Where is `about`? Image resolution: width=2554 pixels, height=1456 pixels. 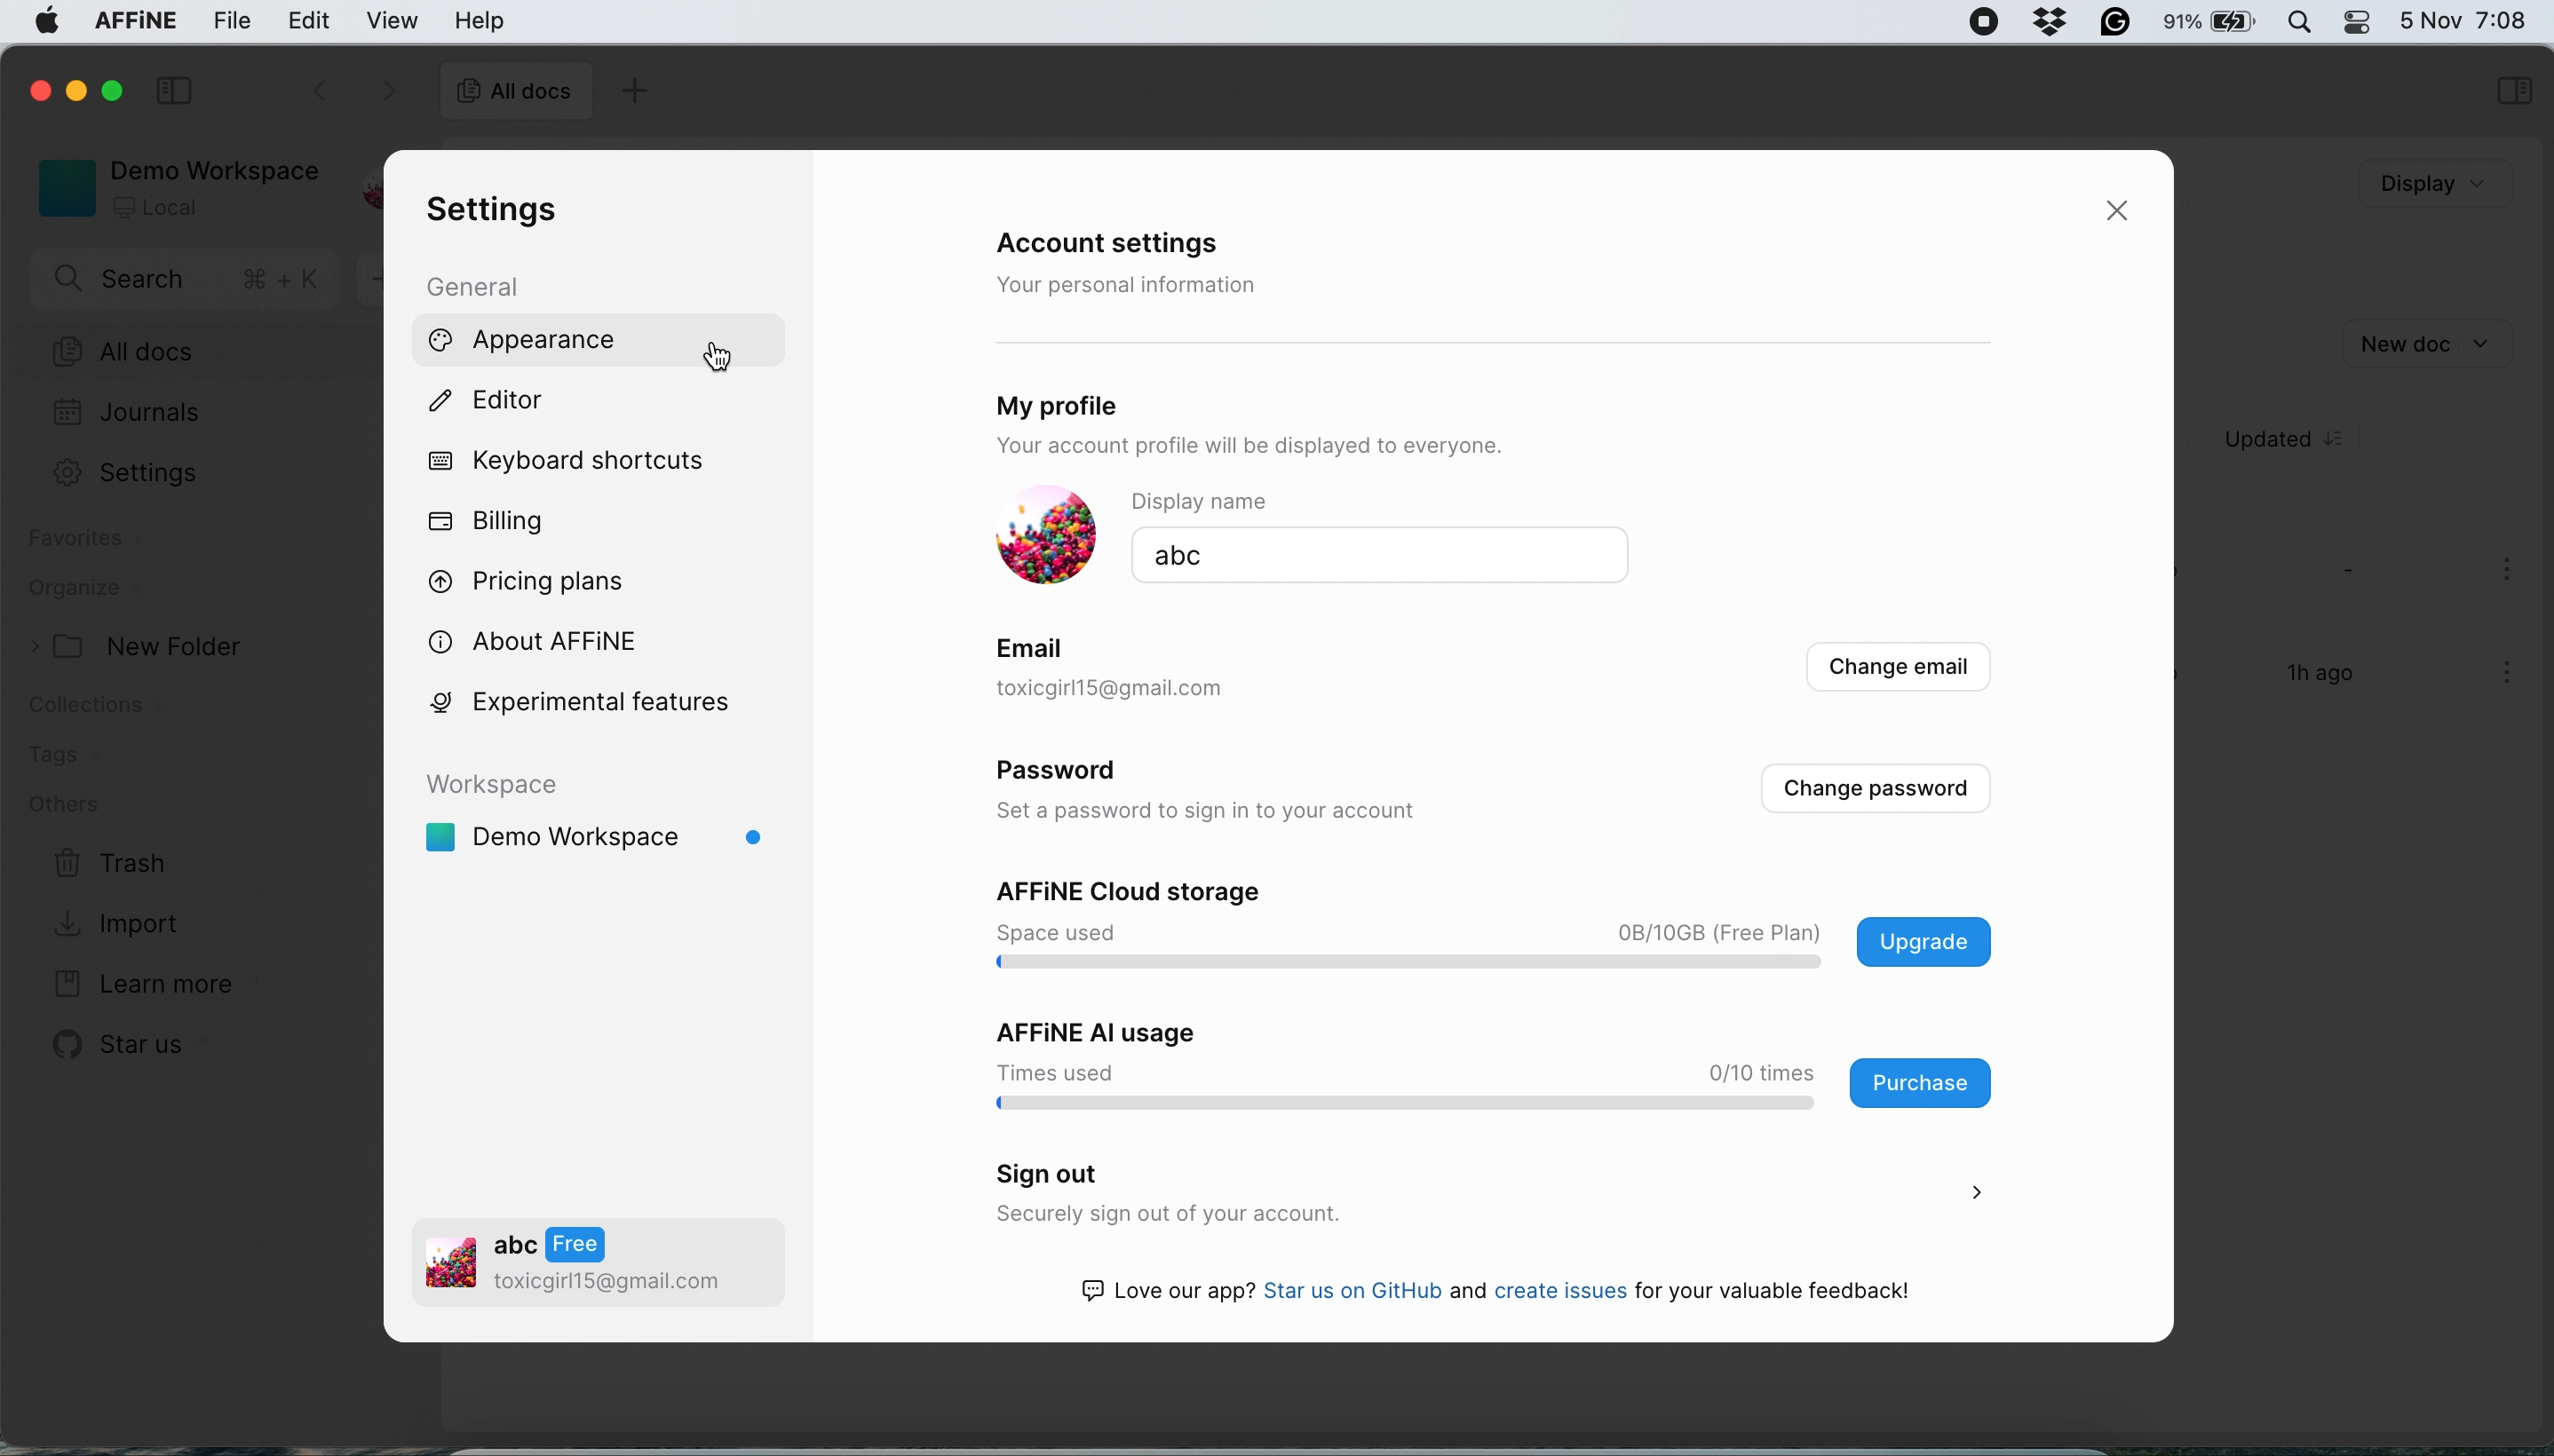
about is located at coordinates (546, 640).